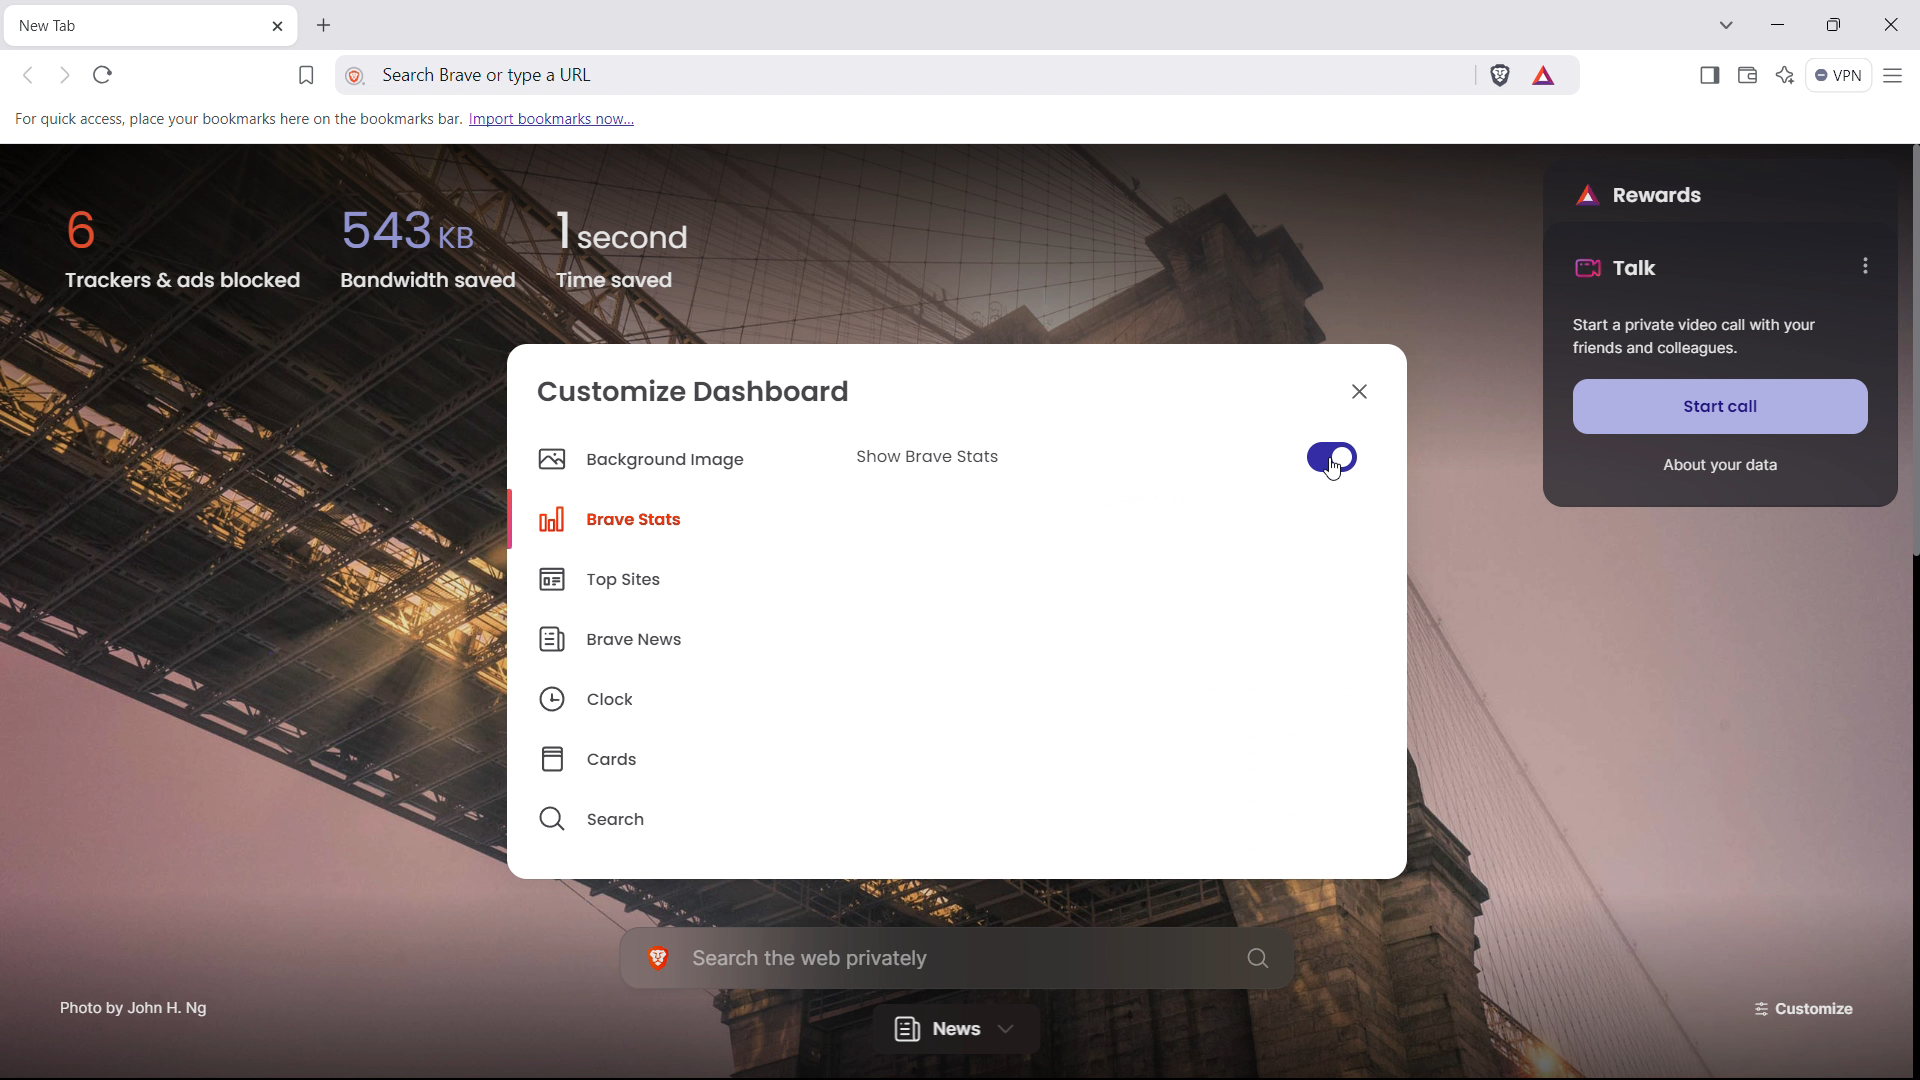  What do you see at coordinates (1863, 265) in the screenshot?
I see `options` at bounding box center [1863, 265].